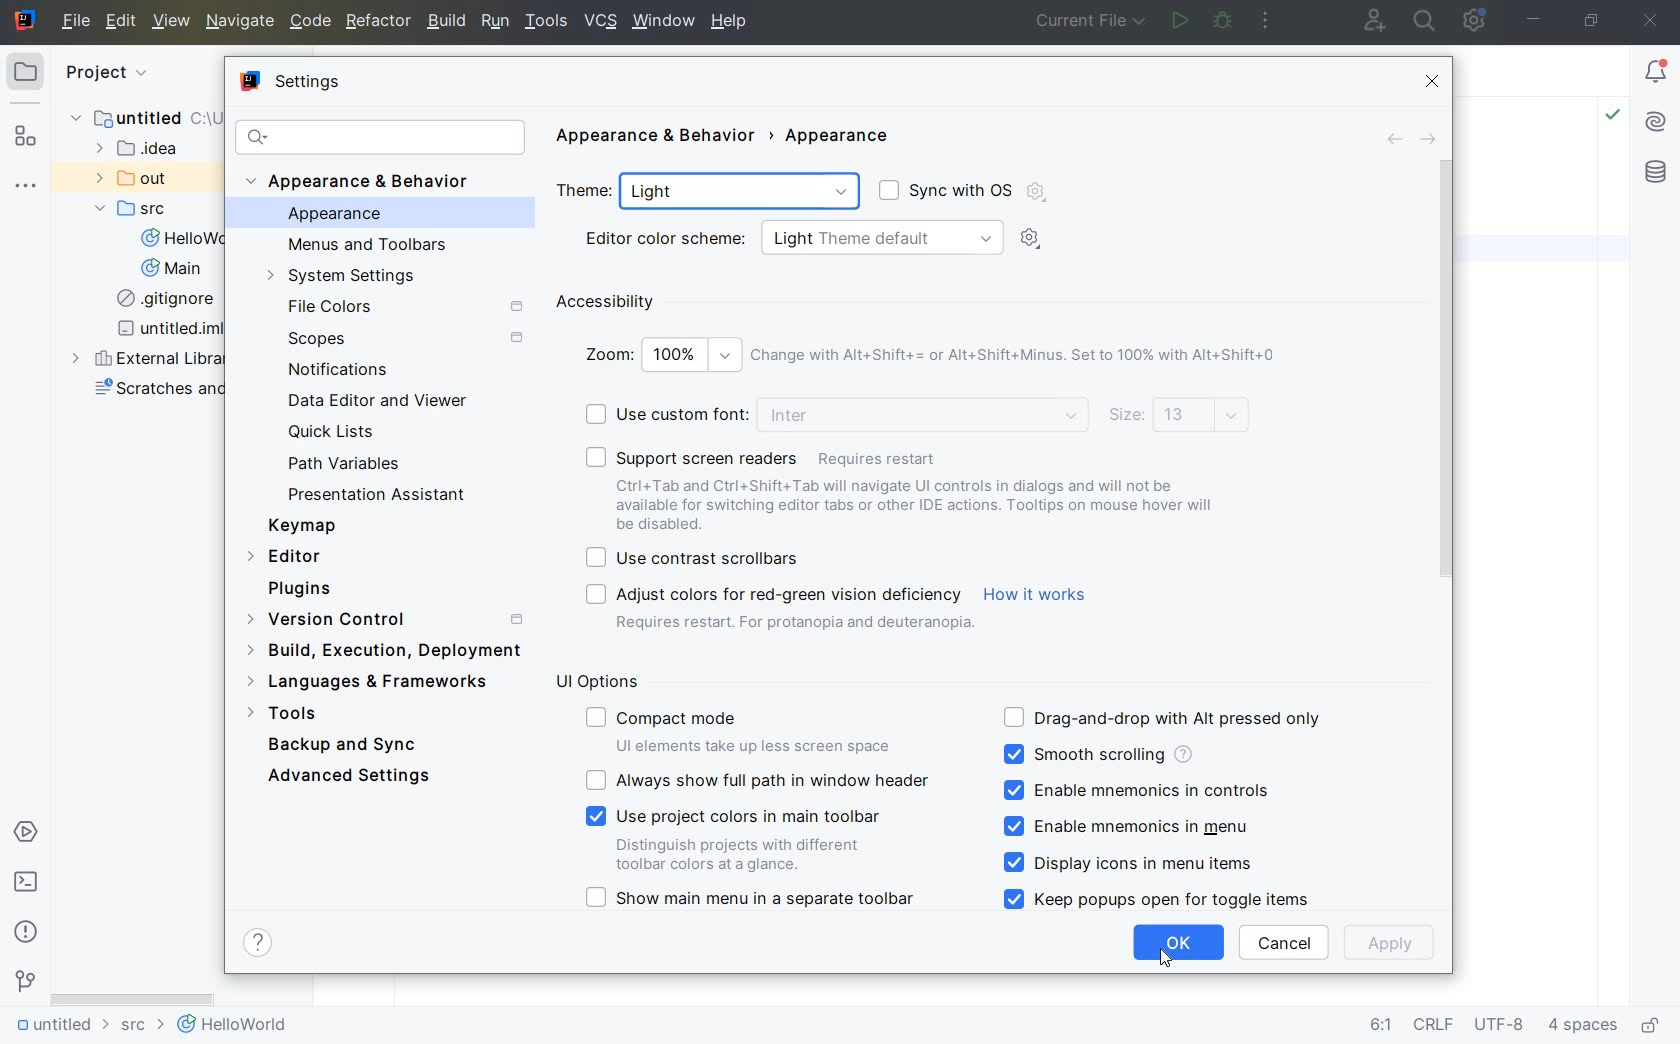 The width and height of the screenshot is (1680, 1044). Describe the element at coordinates (757, 901) in the screenshot. I see `show main menu in a separate toolbar` at that location.